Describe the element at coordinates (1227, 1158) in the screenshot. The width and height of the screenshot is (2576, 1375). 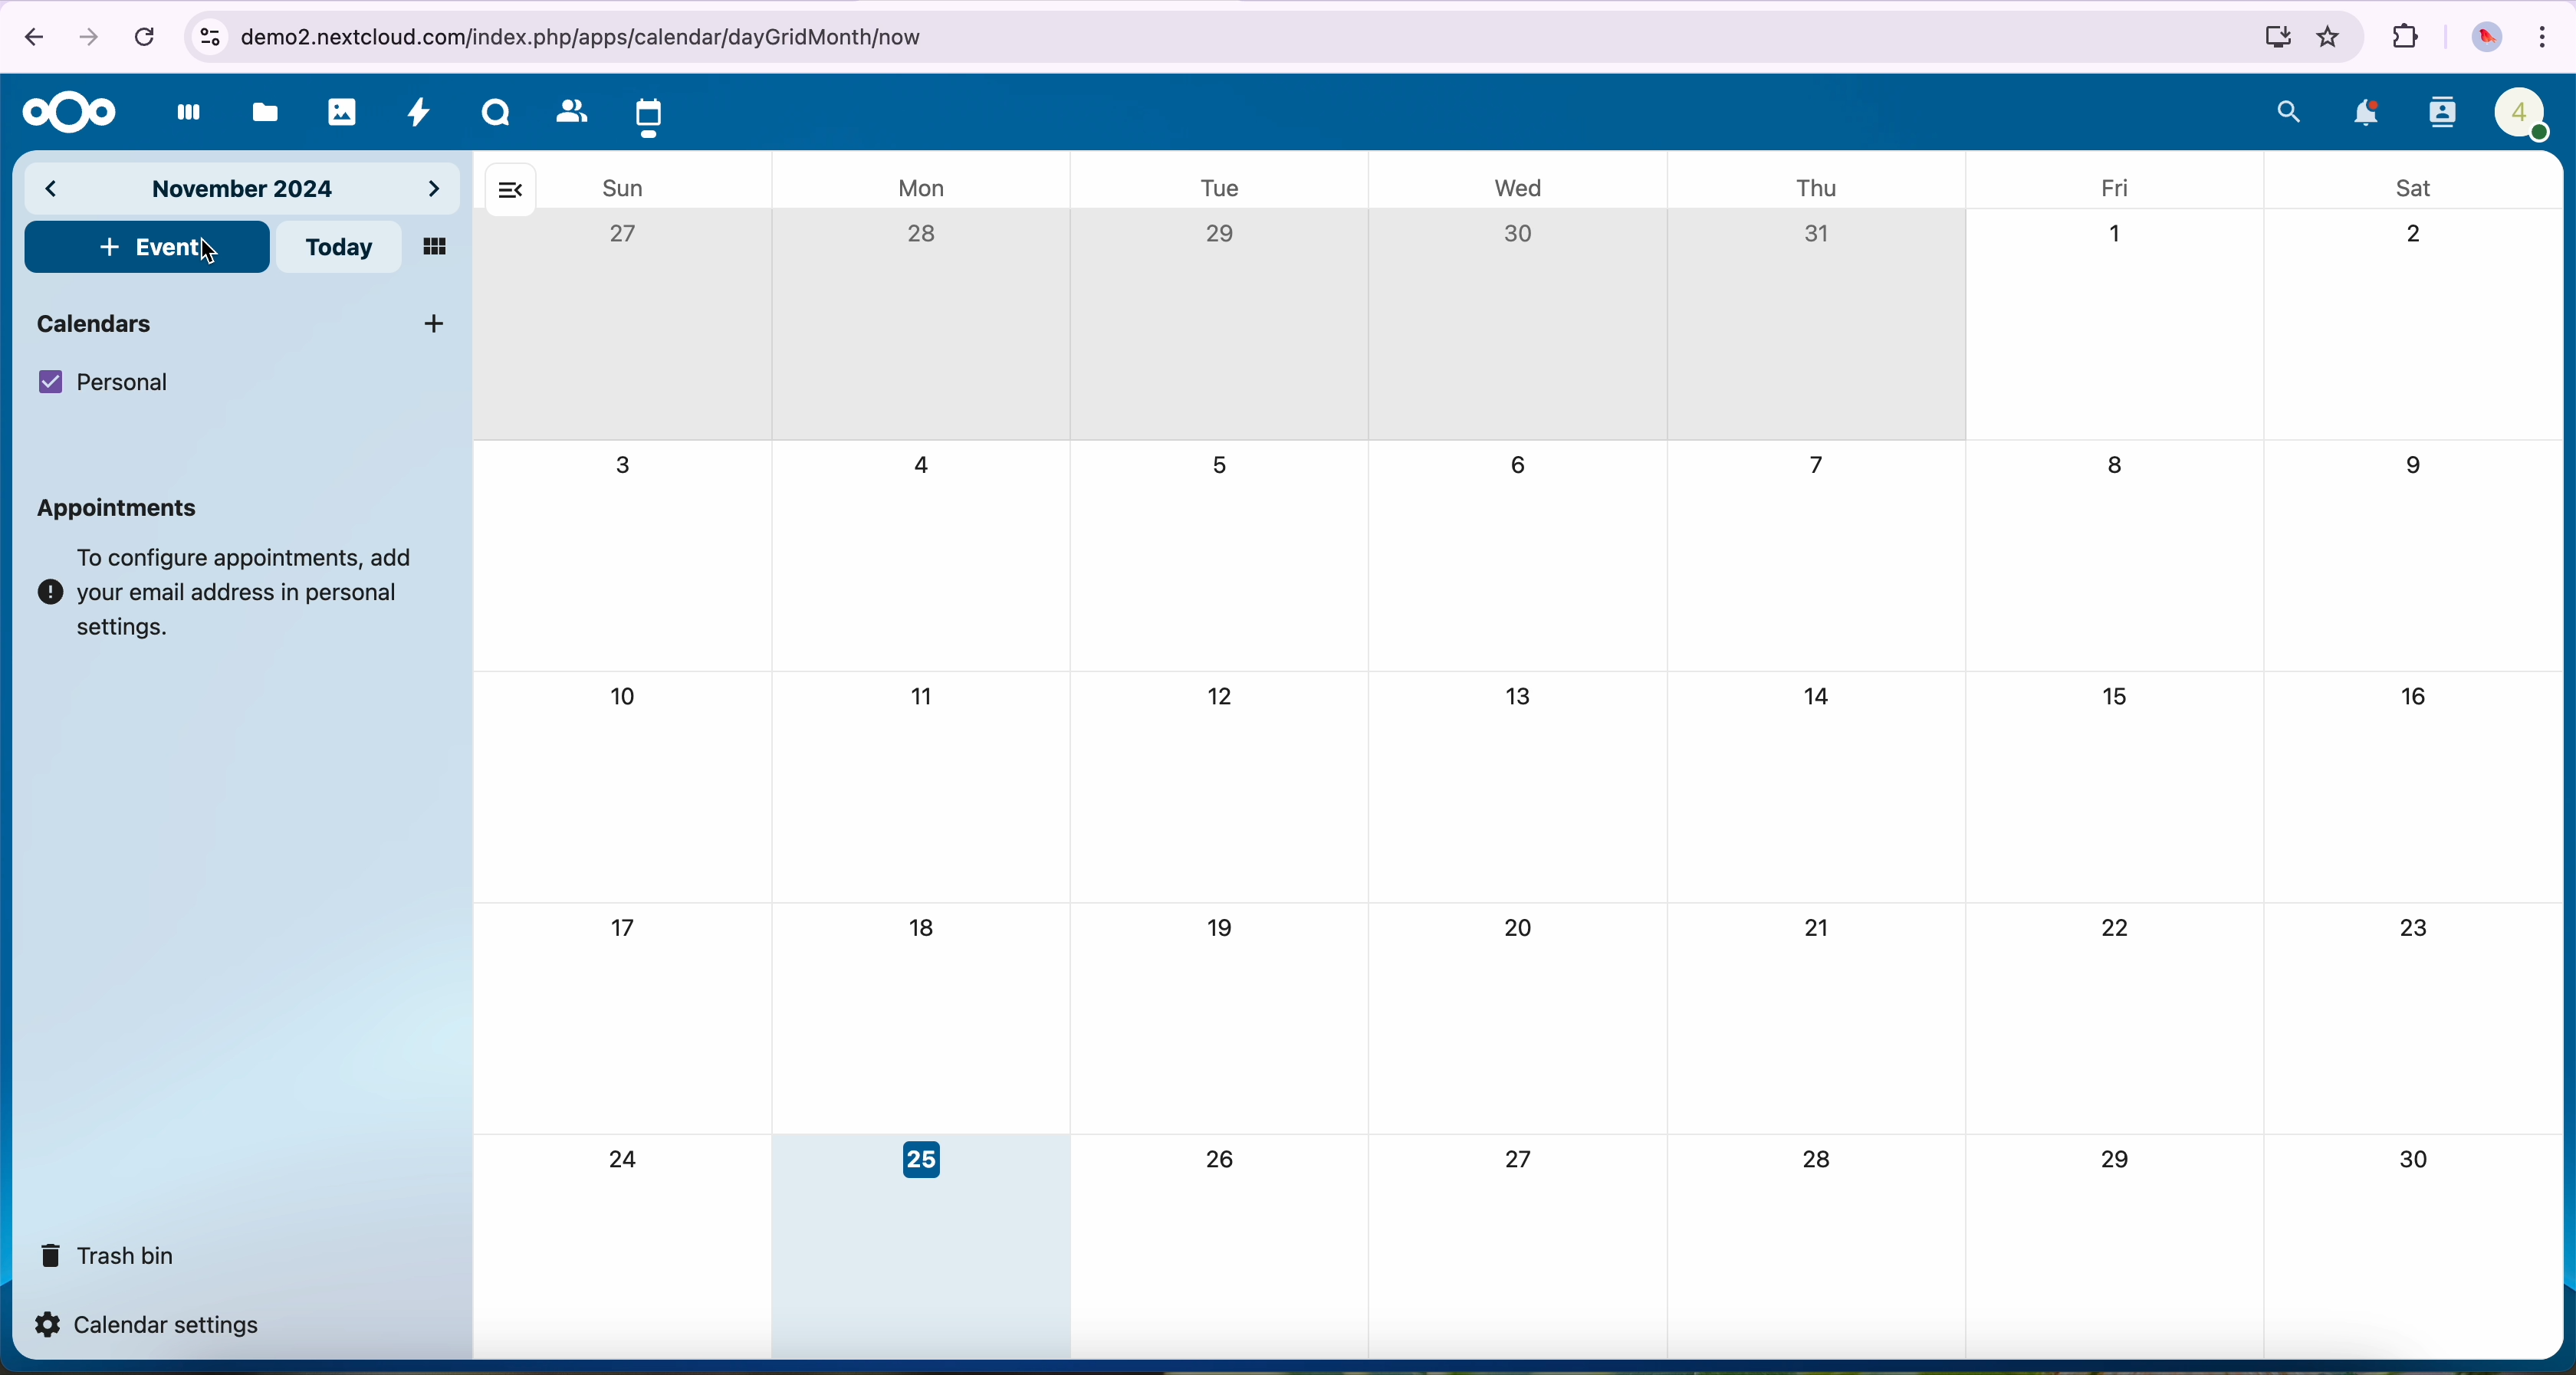
I see `26` at that location.